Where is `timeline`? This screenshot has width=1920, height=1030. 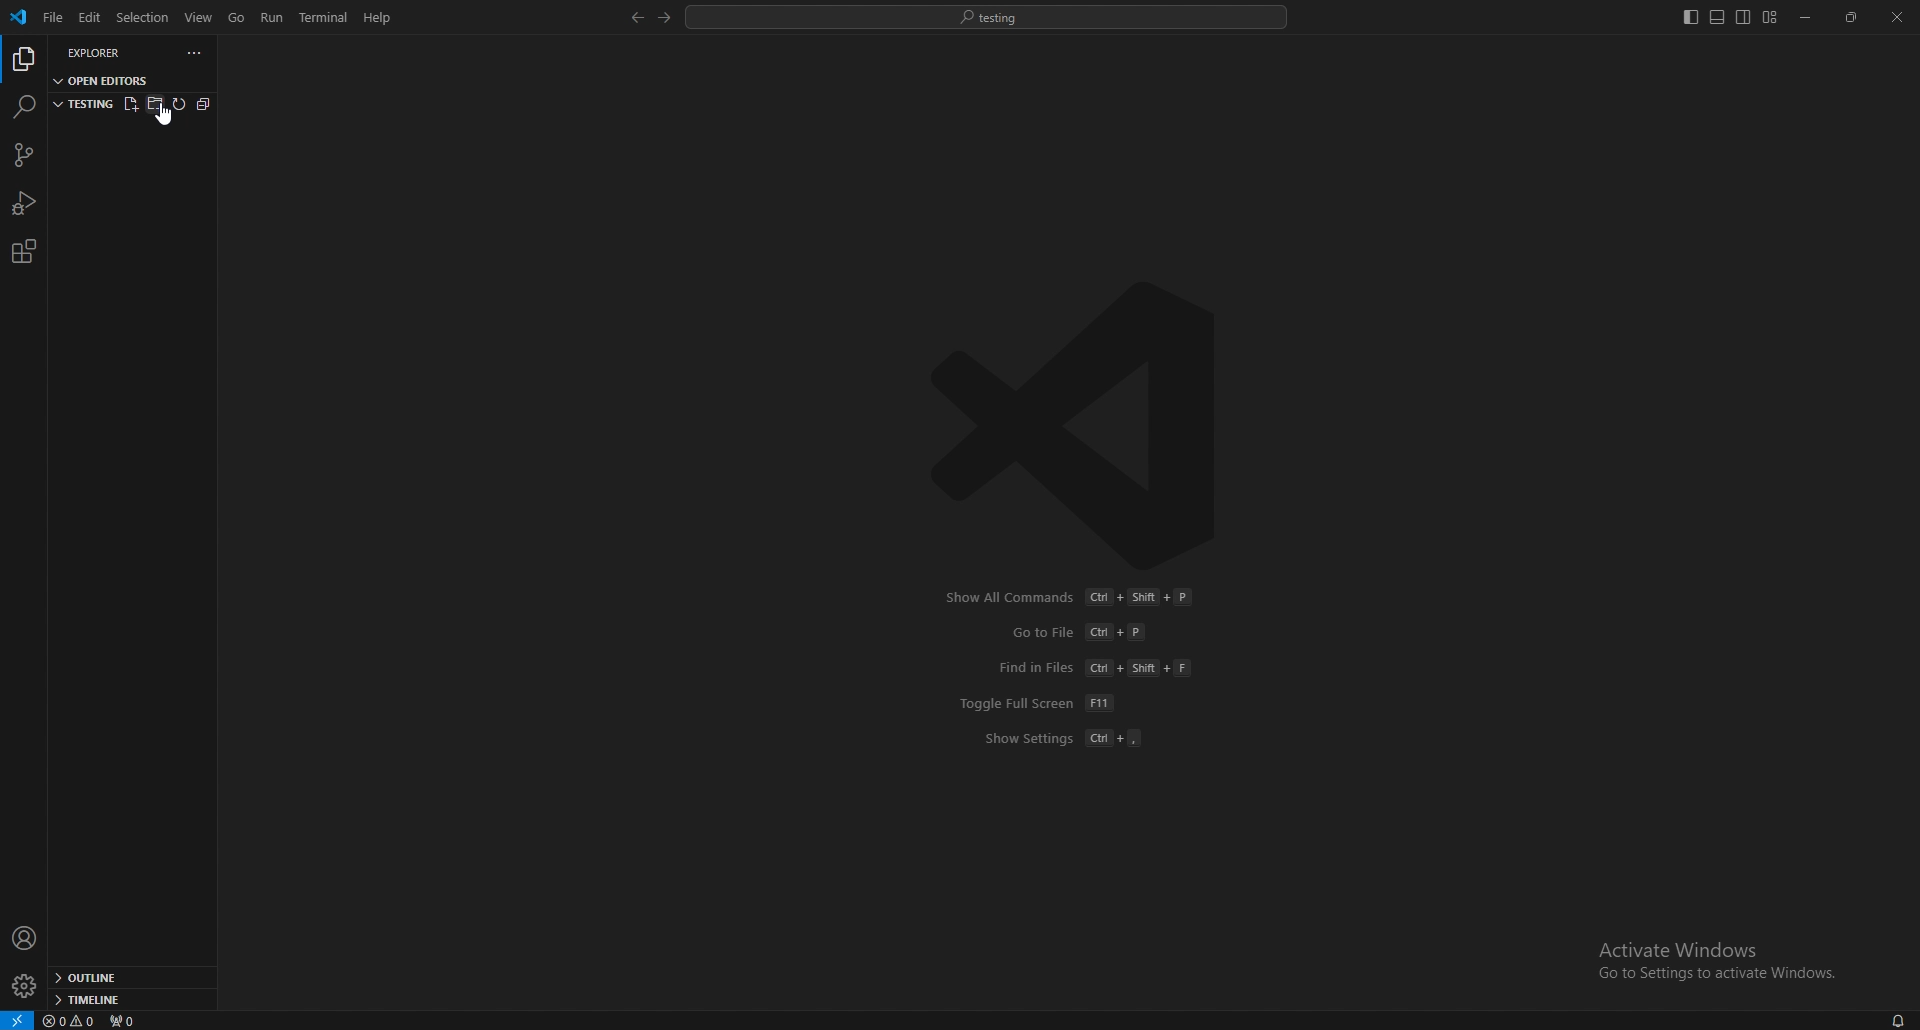
timeline is located at coordinates (126, 1000).